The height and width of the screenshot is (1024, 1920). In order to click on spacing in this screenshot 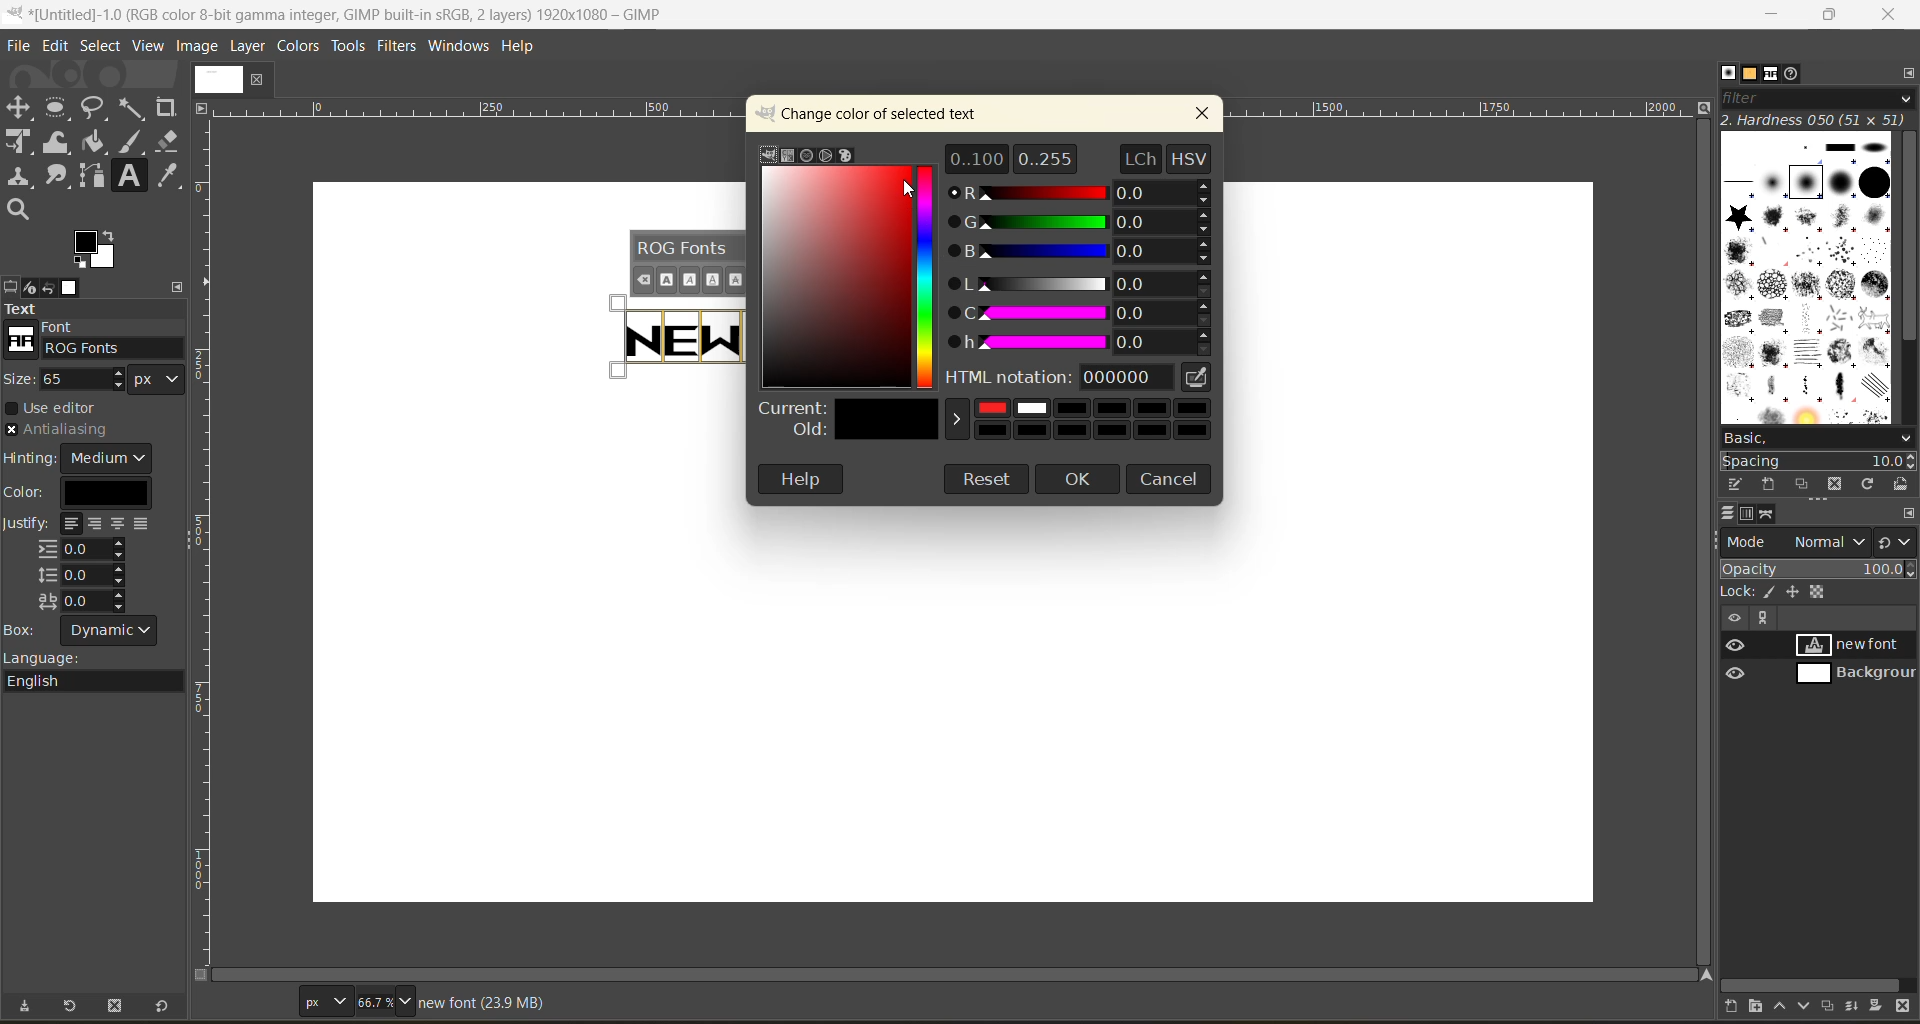, I will do `click(1817, 462)`.